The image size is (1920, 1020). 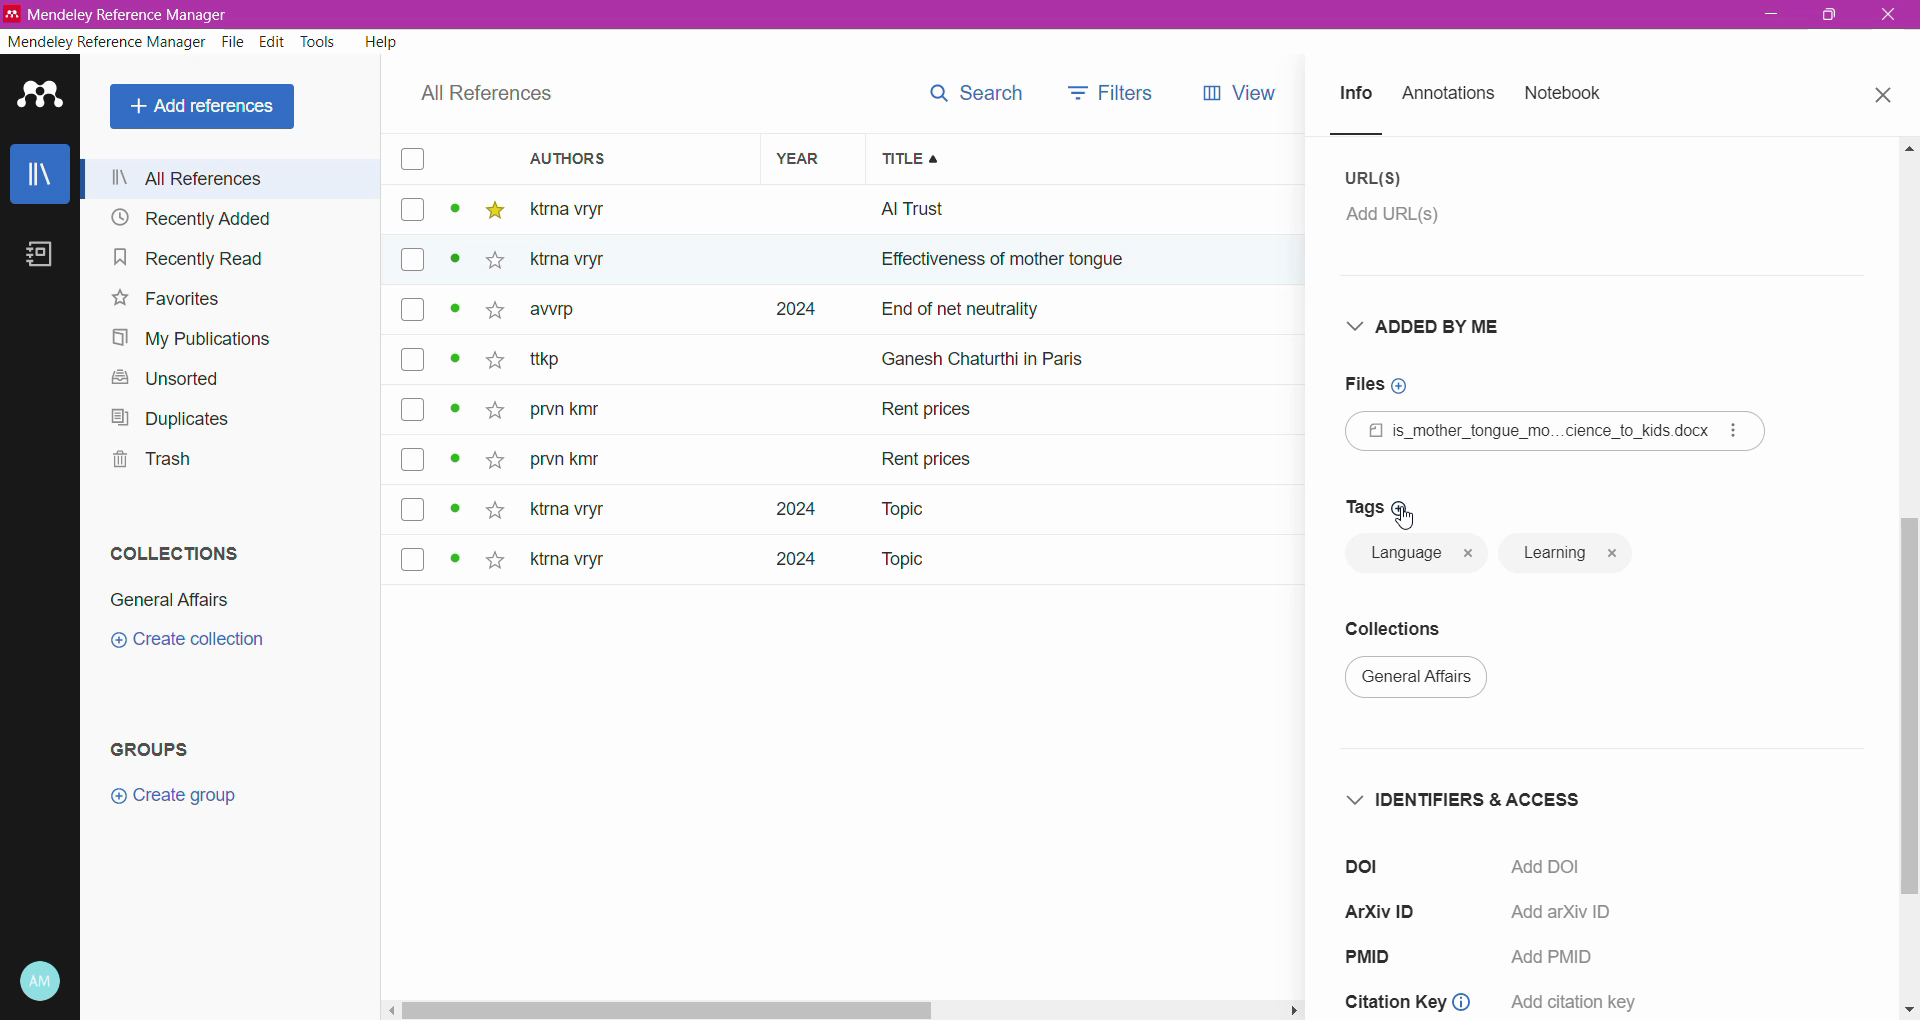 I want to click on Unsorted, so click(x=173, y=380).